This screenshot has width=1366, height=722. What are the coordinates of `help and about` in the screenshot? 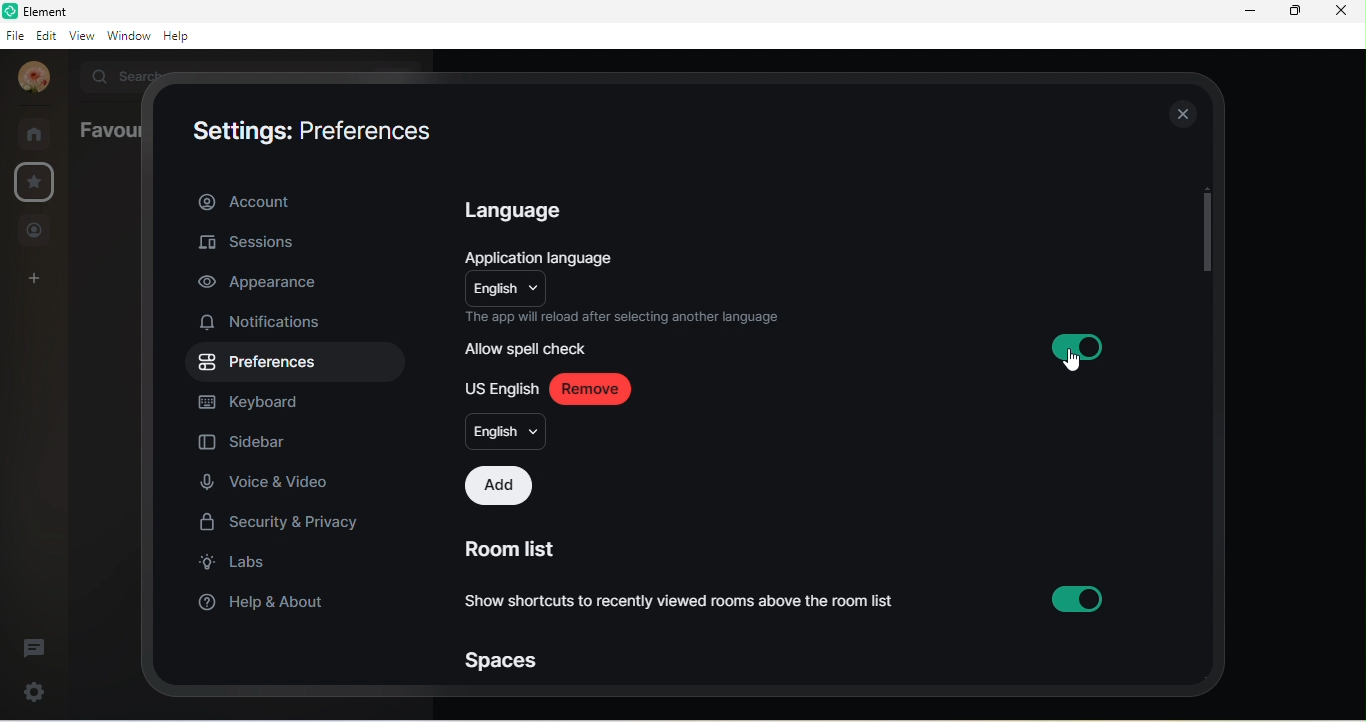 It's located at (265, 603).